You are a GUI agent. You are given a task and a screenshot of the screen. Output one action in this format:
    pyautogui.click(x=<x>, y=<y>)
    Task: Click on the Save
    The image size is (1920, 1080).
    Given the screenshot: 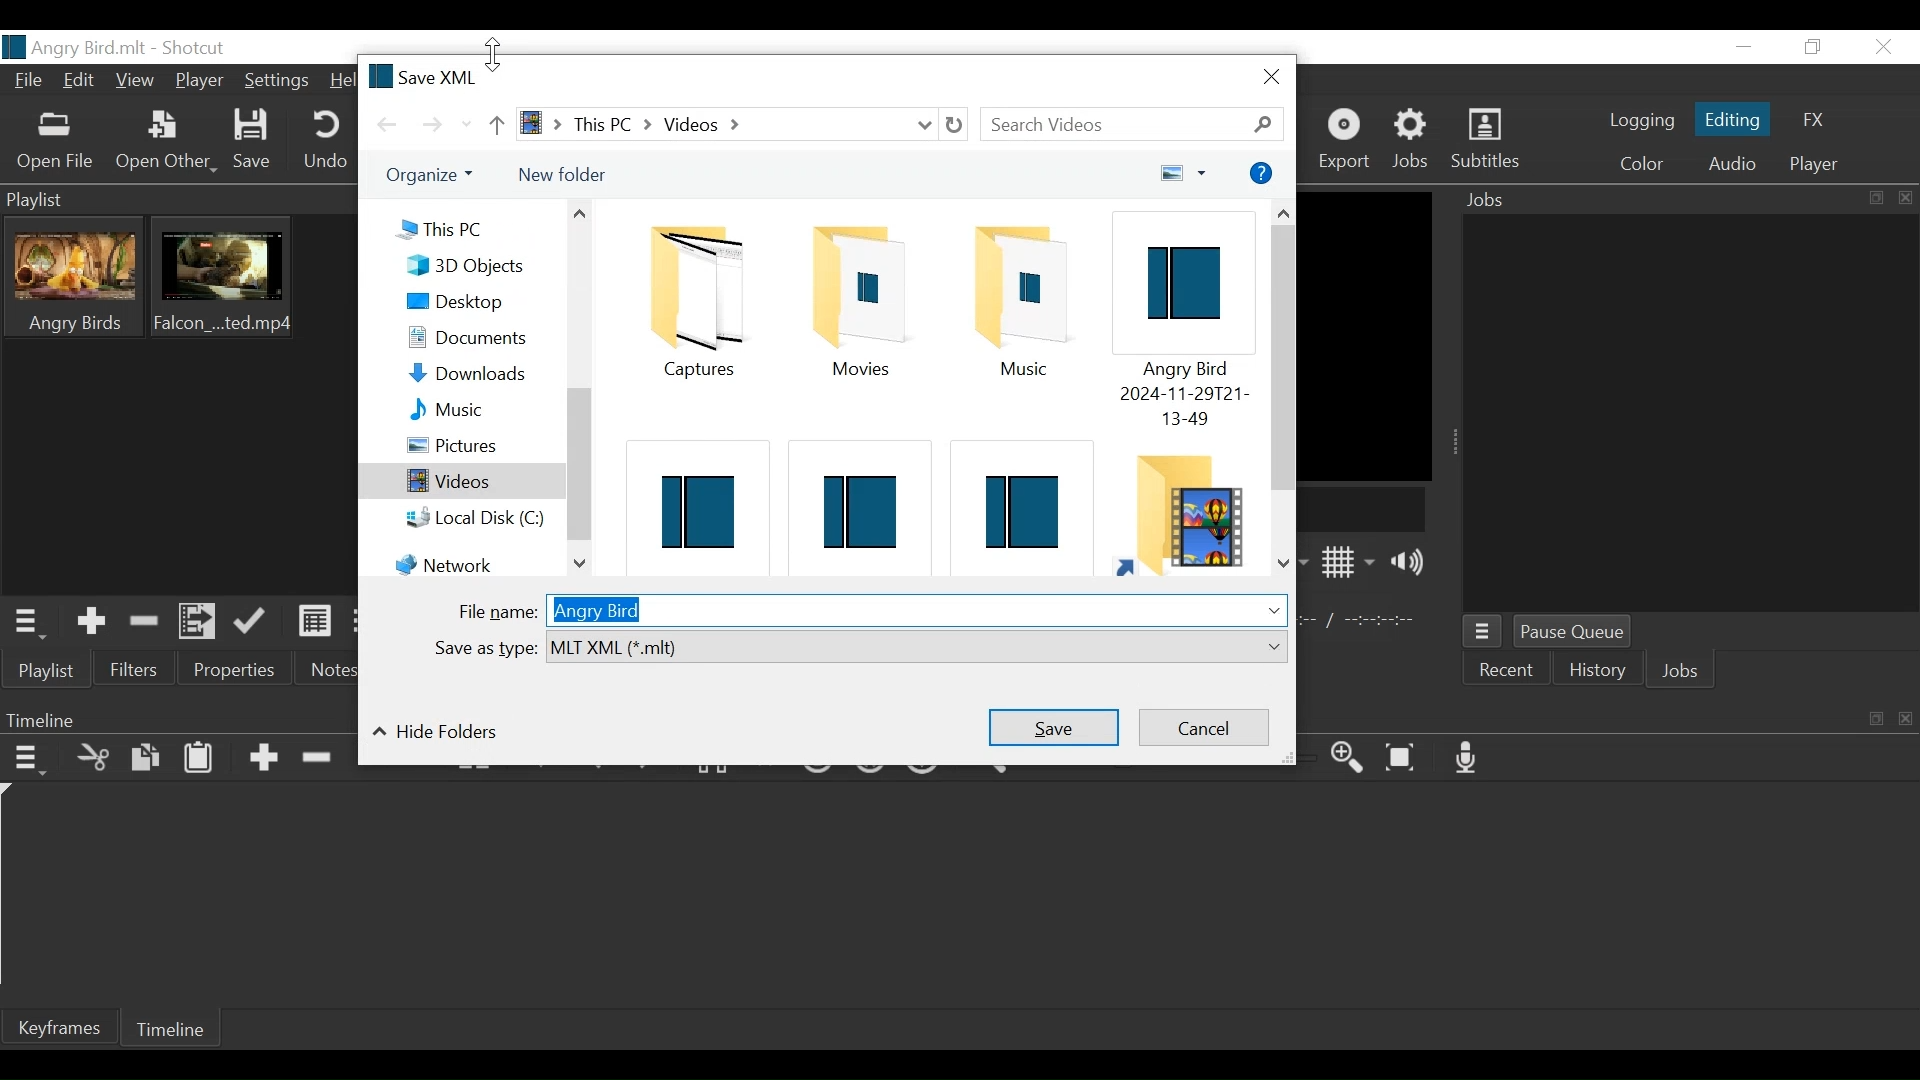 What is the action you would take?
    pyautogui.click(x=253, y=140)
    